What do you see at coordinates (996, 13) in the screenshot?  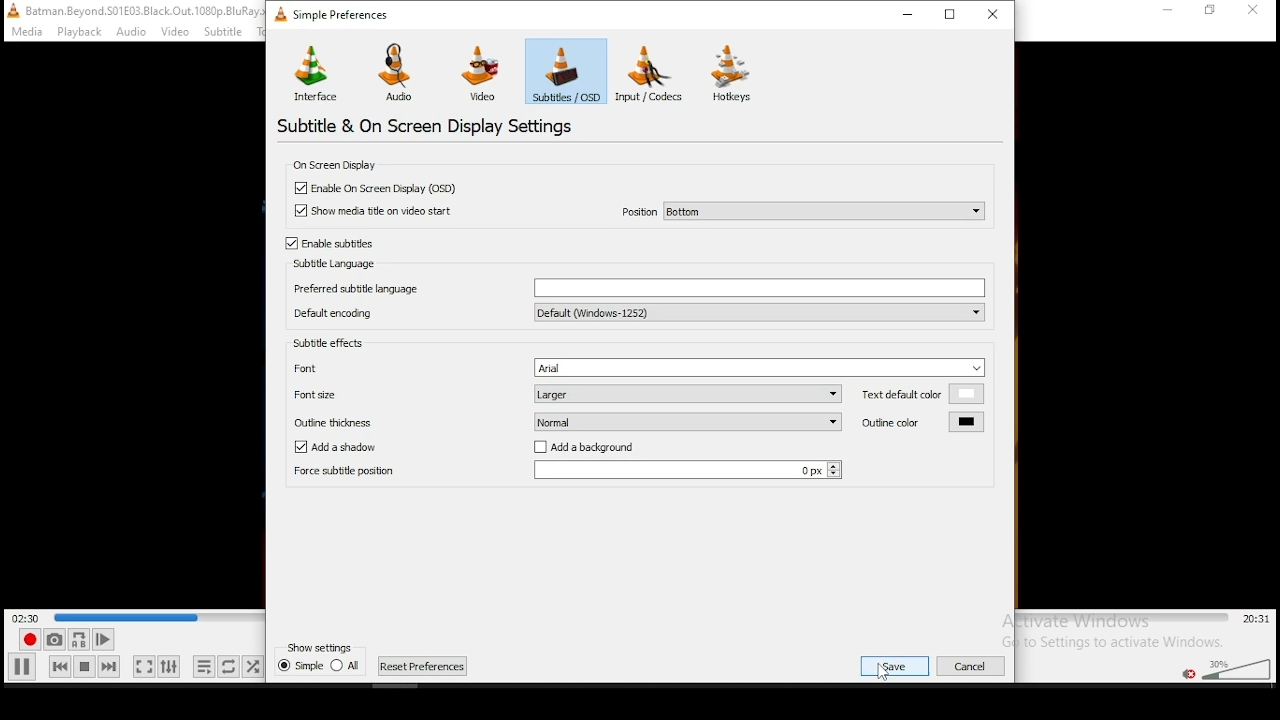 I see `close window` at bounding box center [996, 13].